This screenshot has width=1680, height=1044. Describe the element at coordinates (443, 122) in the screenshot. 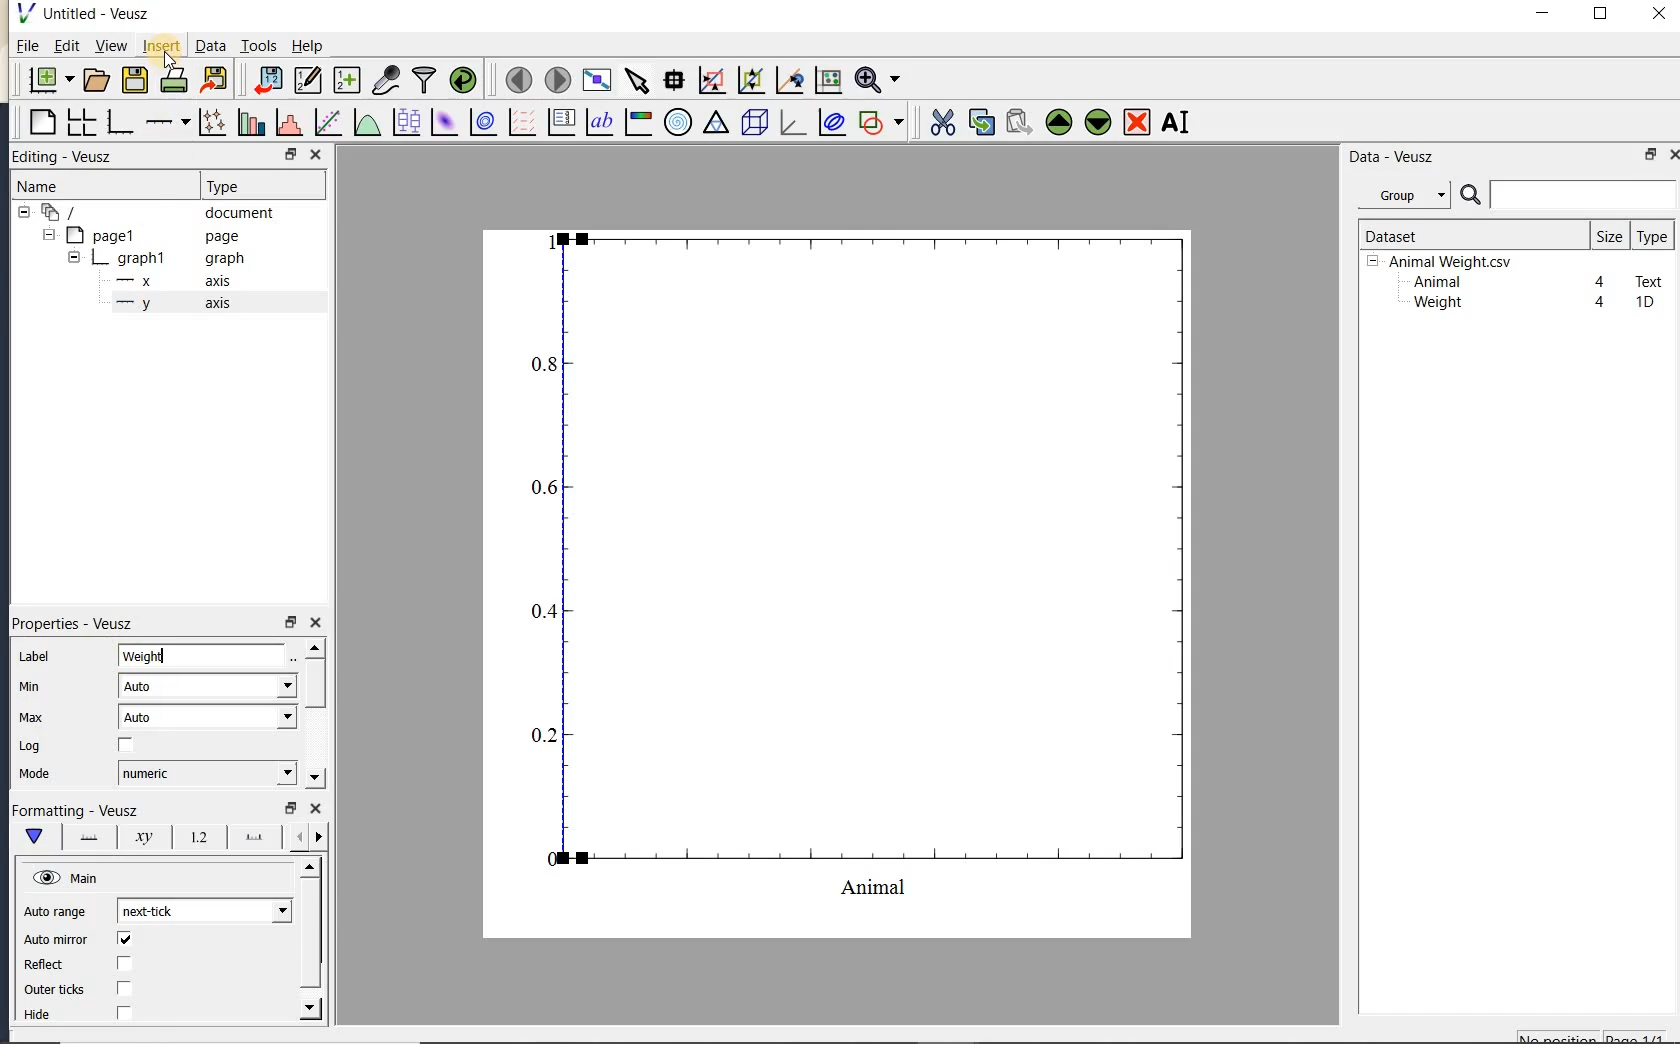

I see `plot a 2d dataset as an image` at that location.